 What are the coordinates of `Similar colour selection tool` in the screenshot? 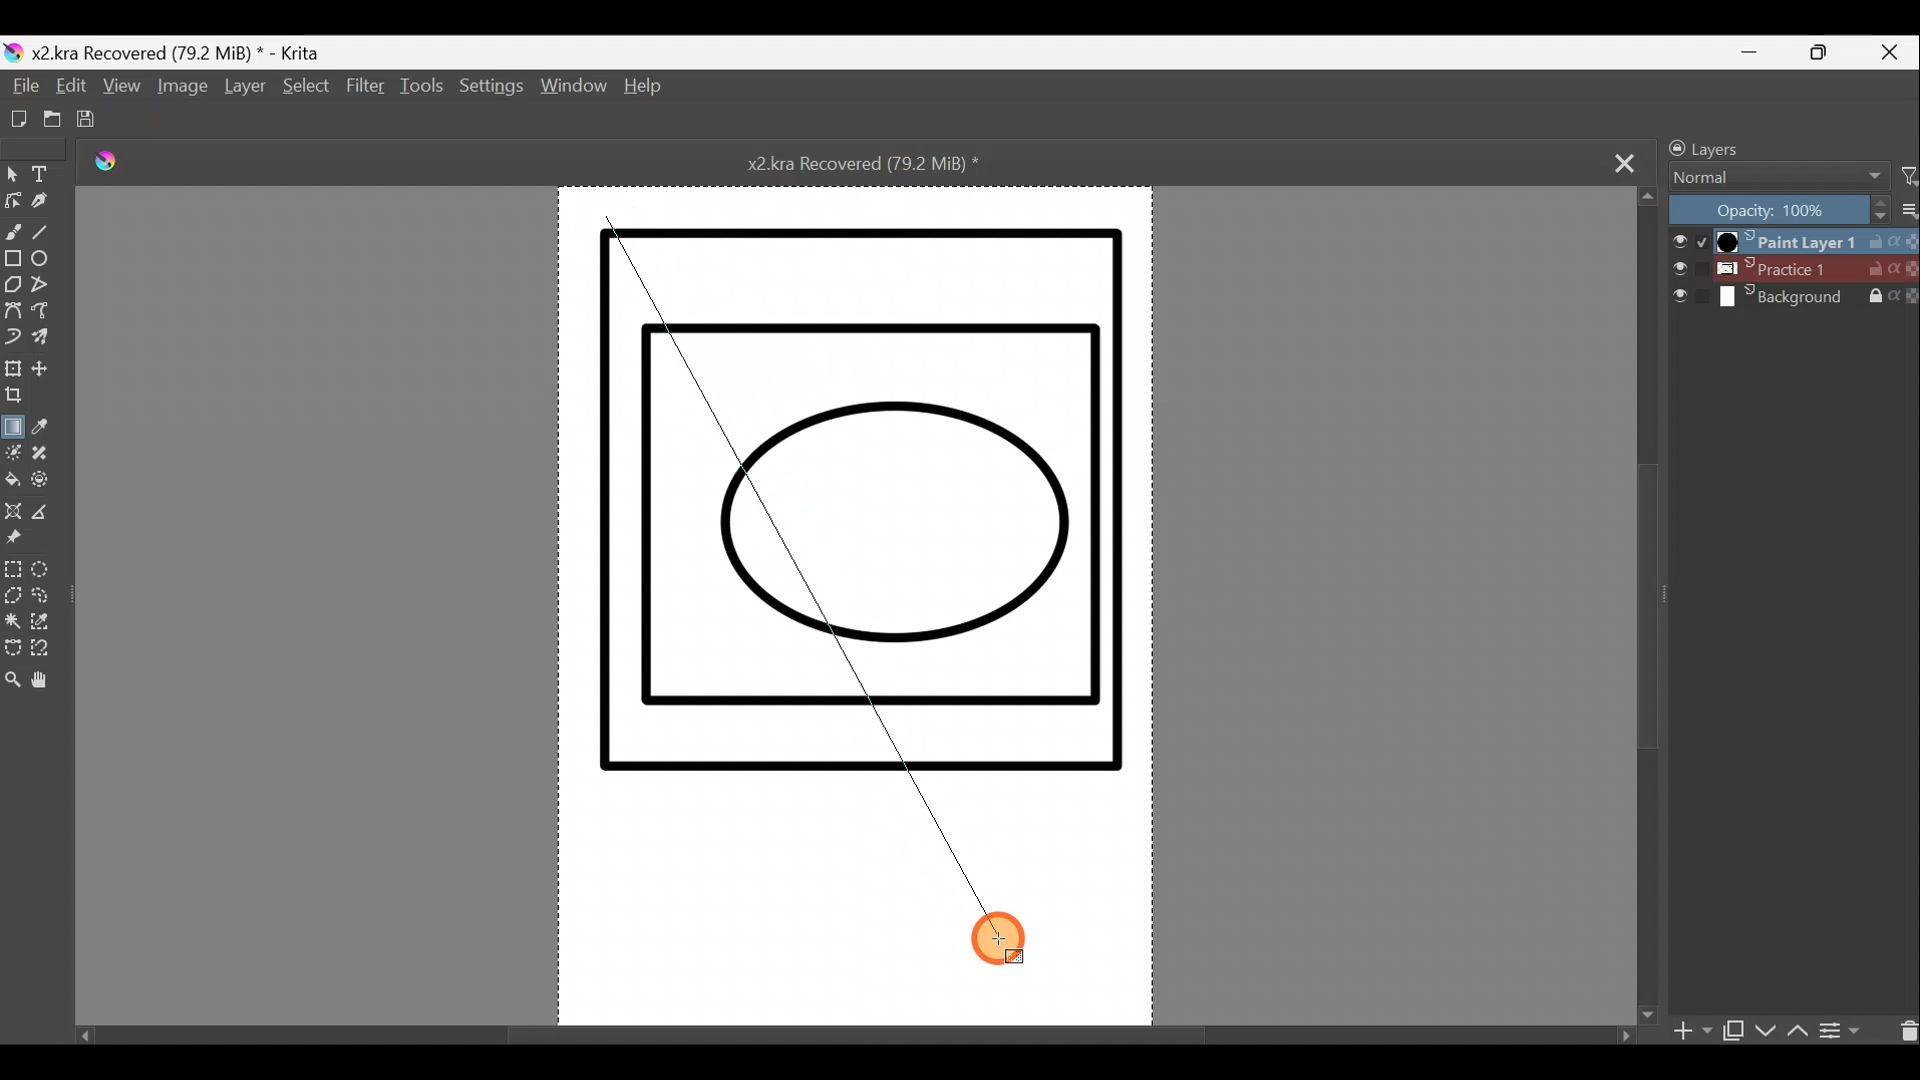 It's located at (45, 626).